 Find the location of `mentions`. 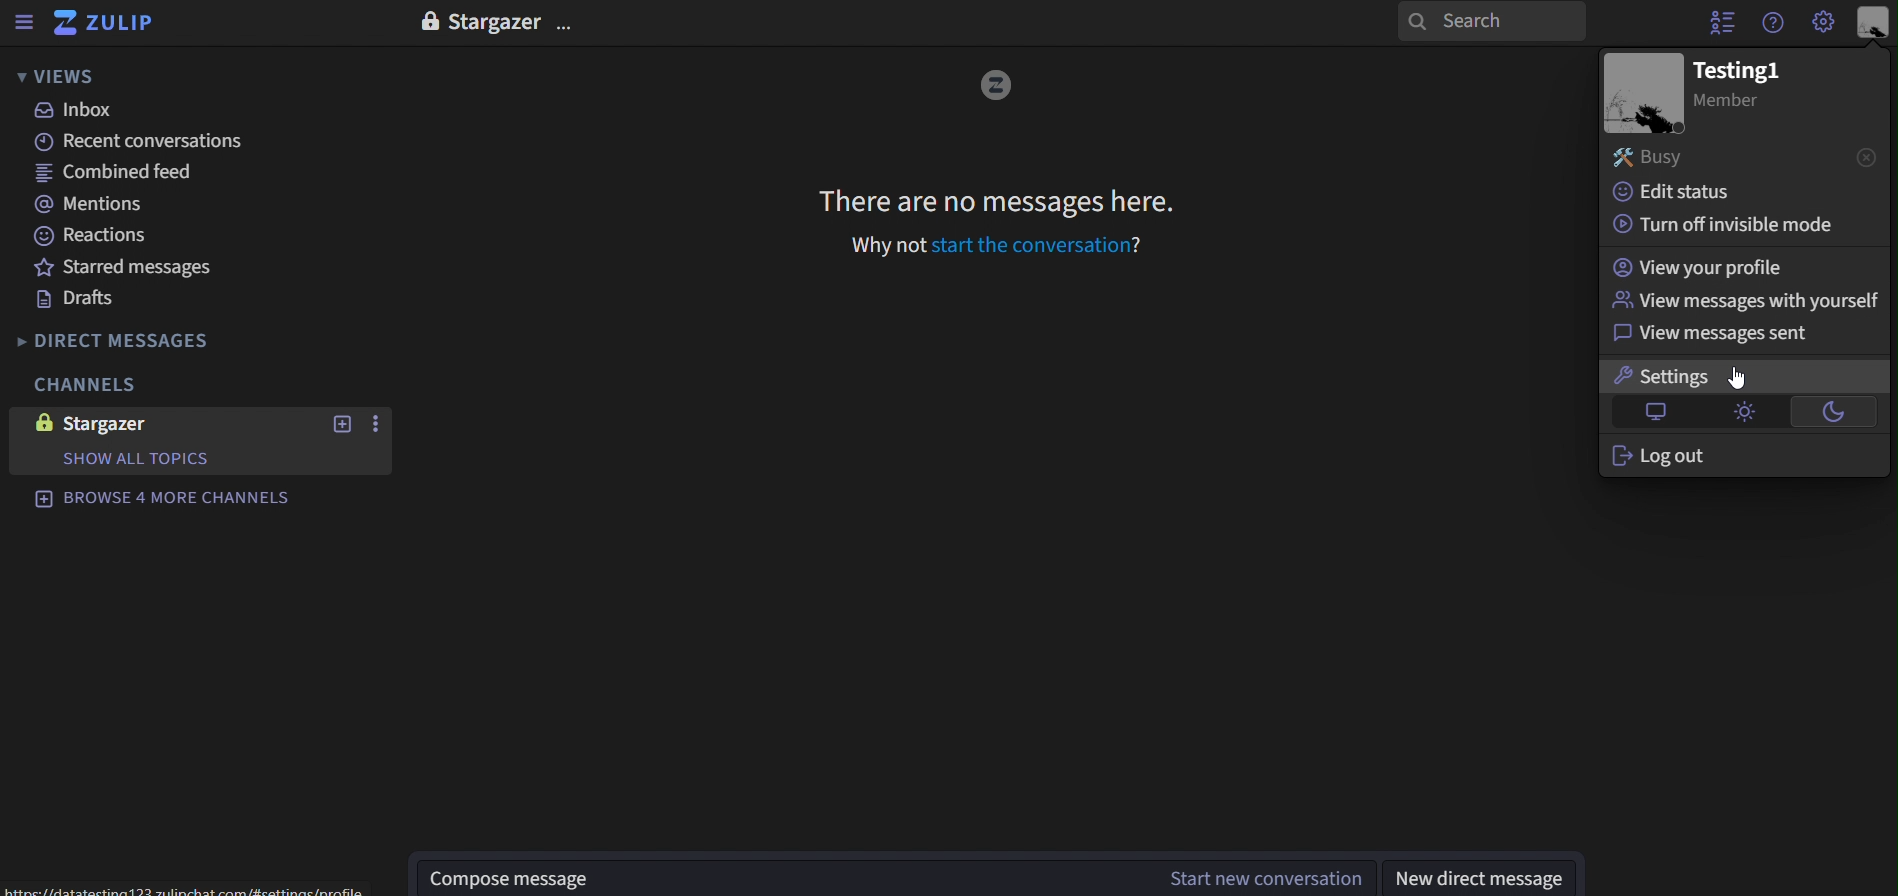

mentions is located at coordinates (110, 208).